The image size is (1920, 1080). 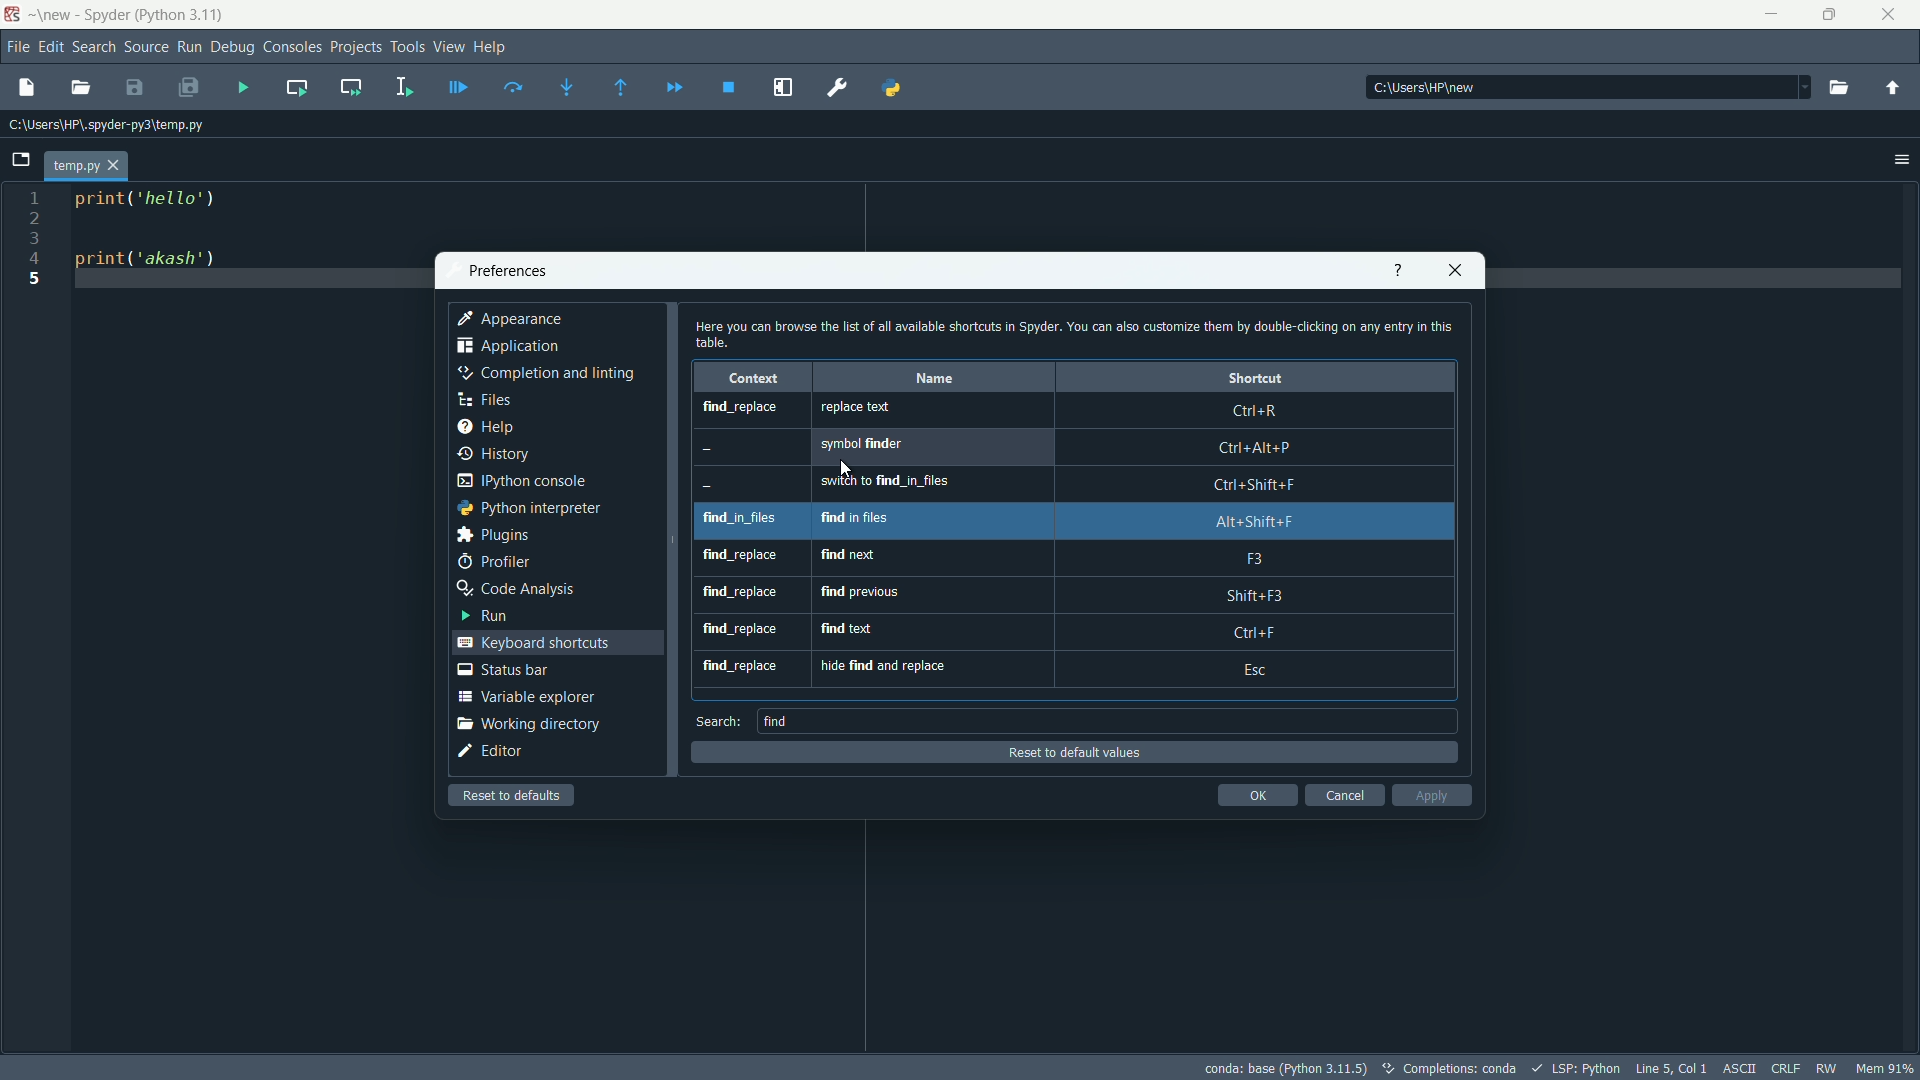 What do you see at coordinates (127, 14) in the screenshot?
I see `~\new -  Spyder (Python 3.11)` at bounding box center [127, 14].